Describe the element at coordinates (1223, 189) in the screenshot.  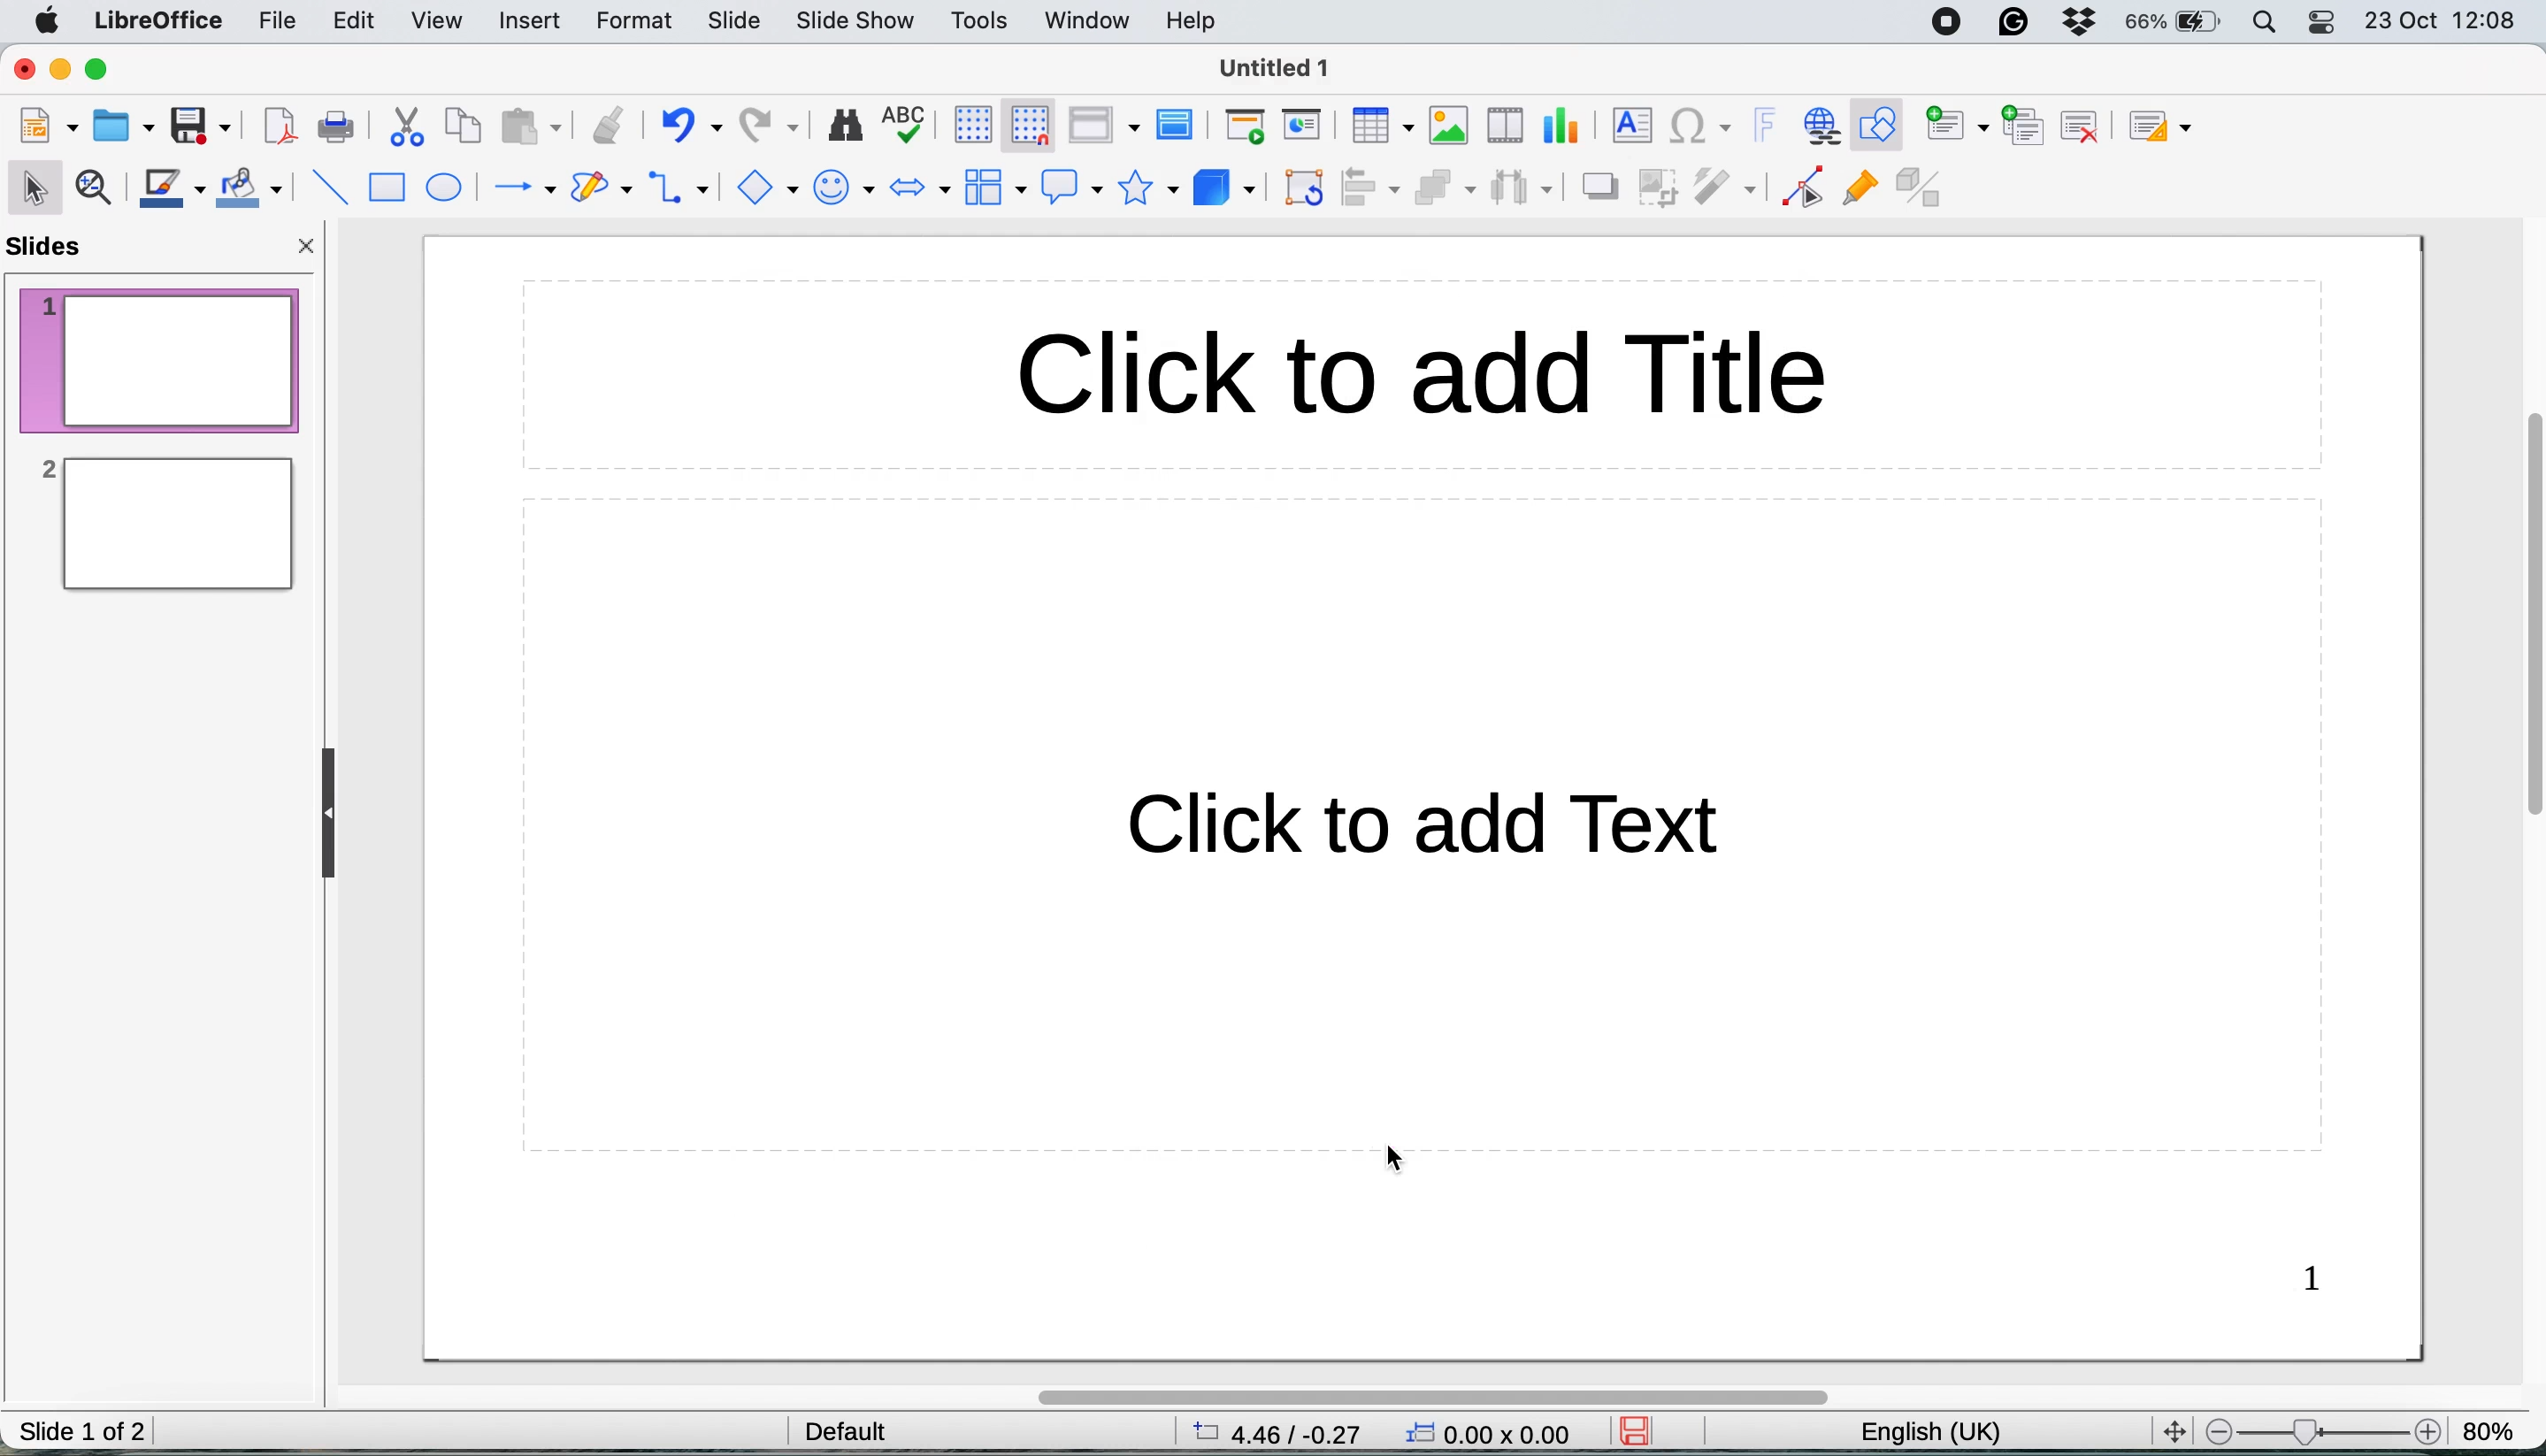
I see `3d objects` at that location.